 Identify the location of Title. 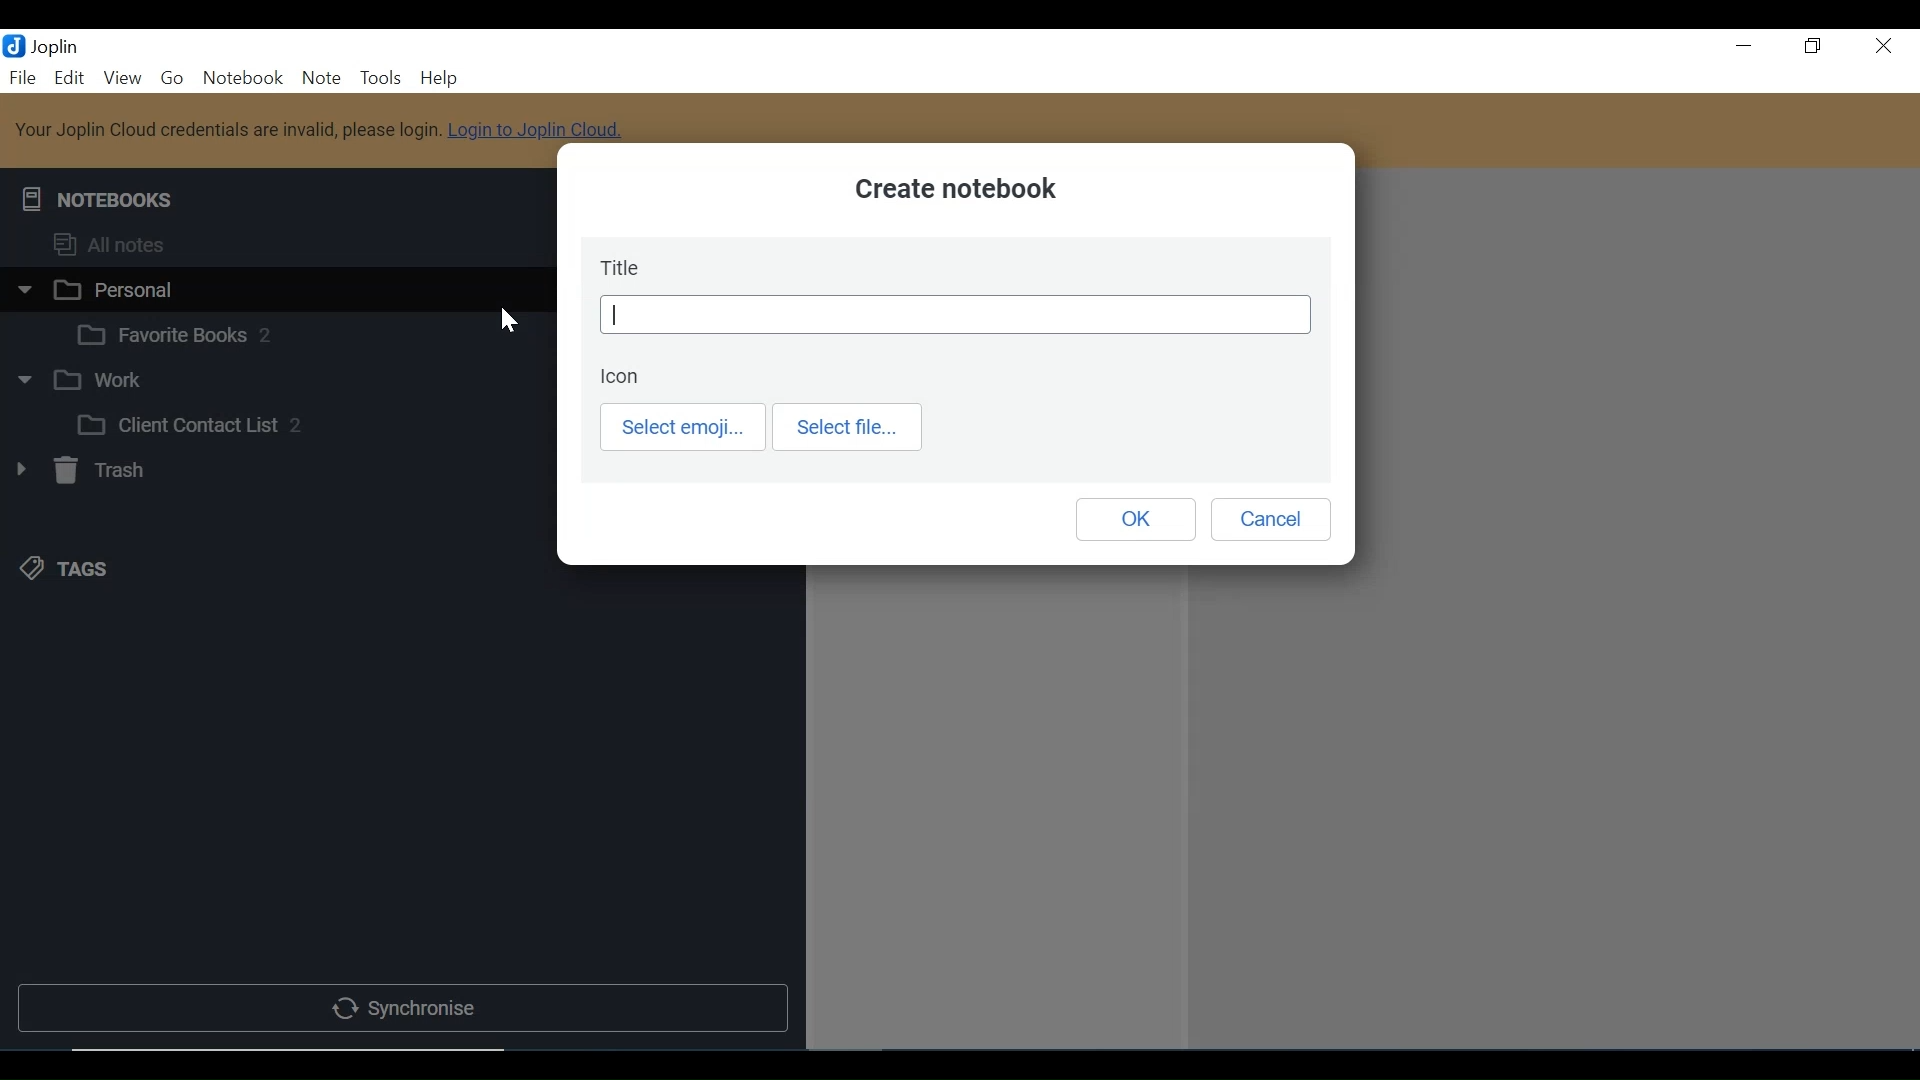
(622, 266).